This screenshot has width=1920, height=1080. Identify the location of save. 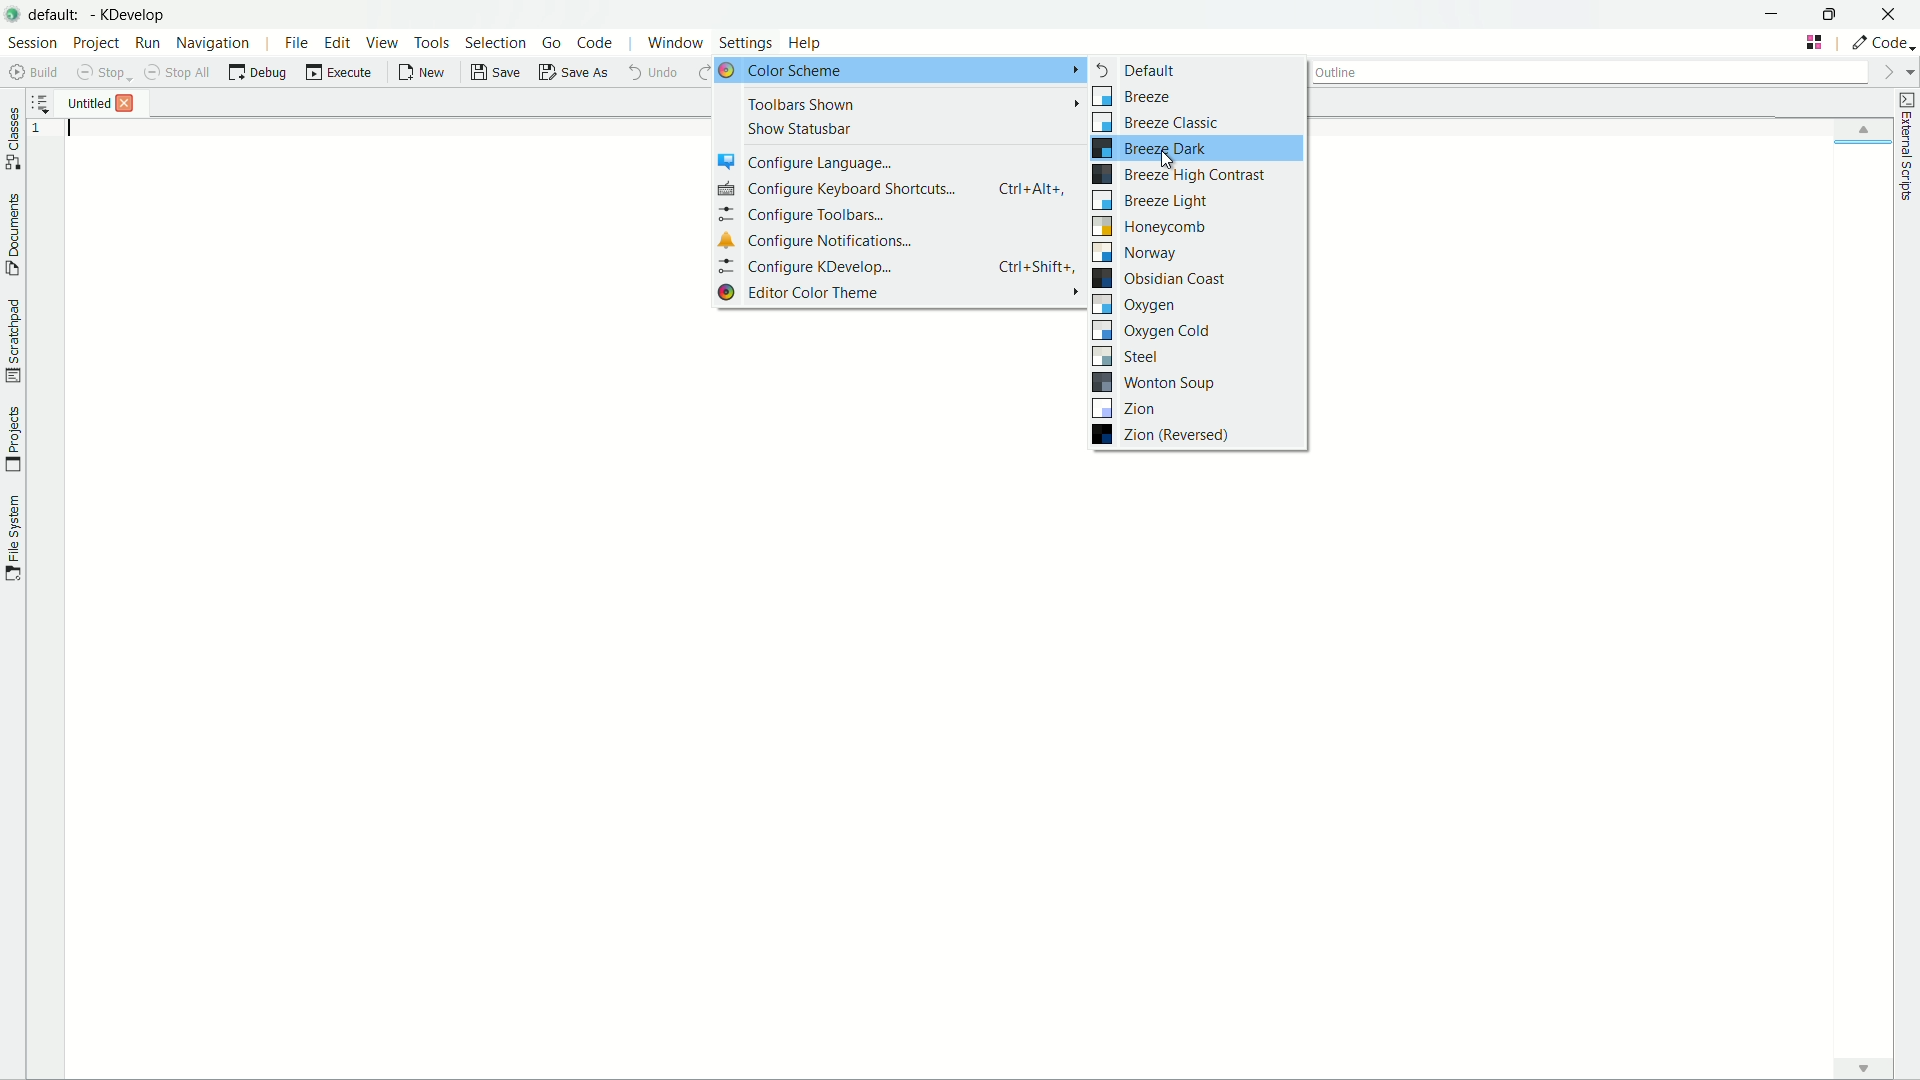
(495, 75).